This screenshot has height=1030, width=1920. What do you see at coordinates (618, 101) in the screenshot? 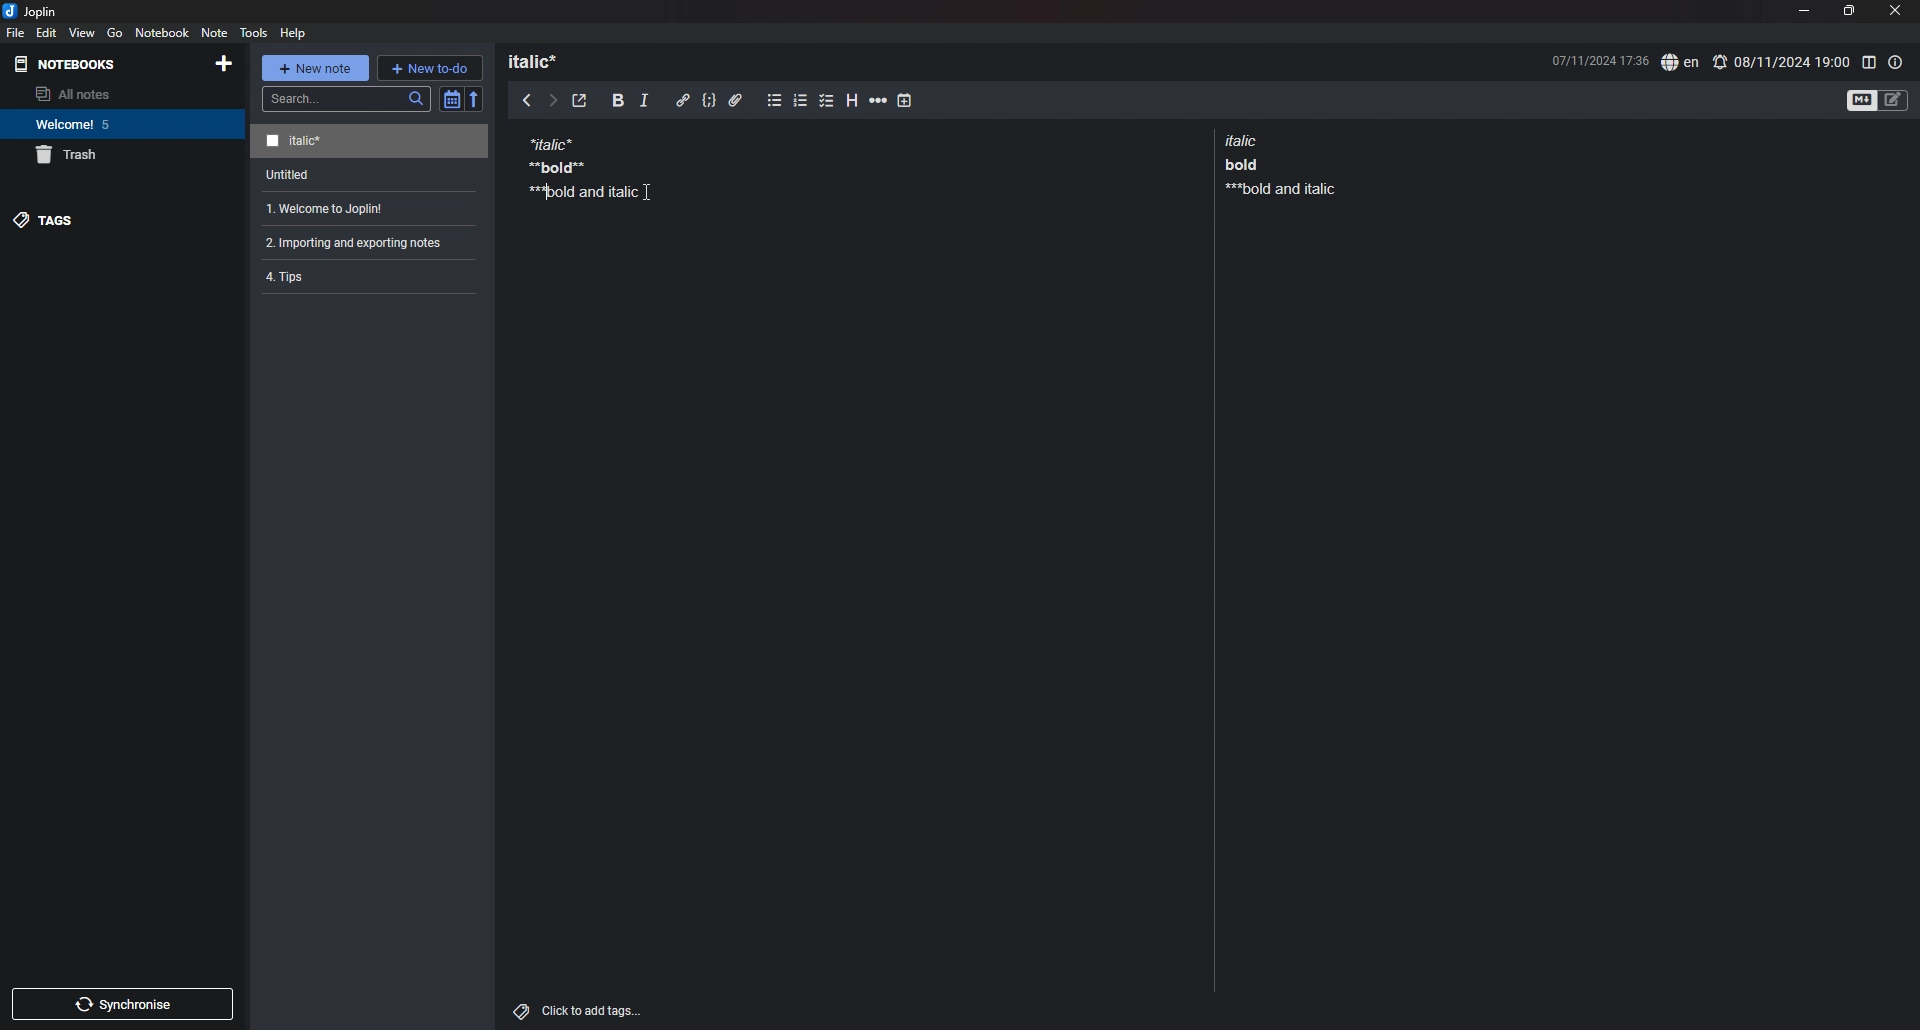
I see `bold` at bounding box center [618, 101].